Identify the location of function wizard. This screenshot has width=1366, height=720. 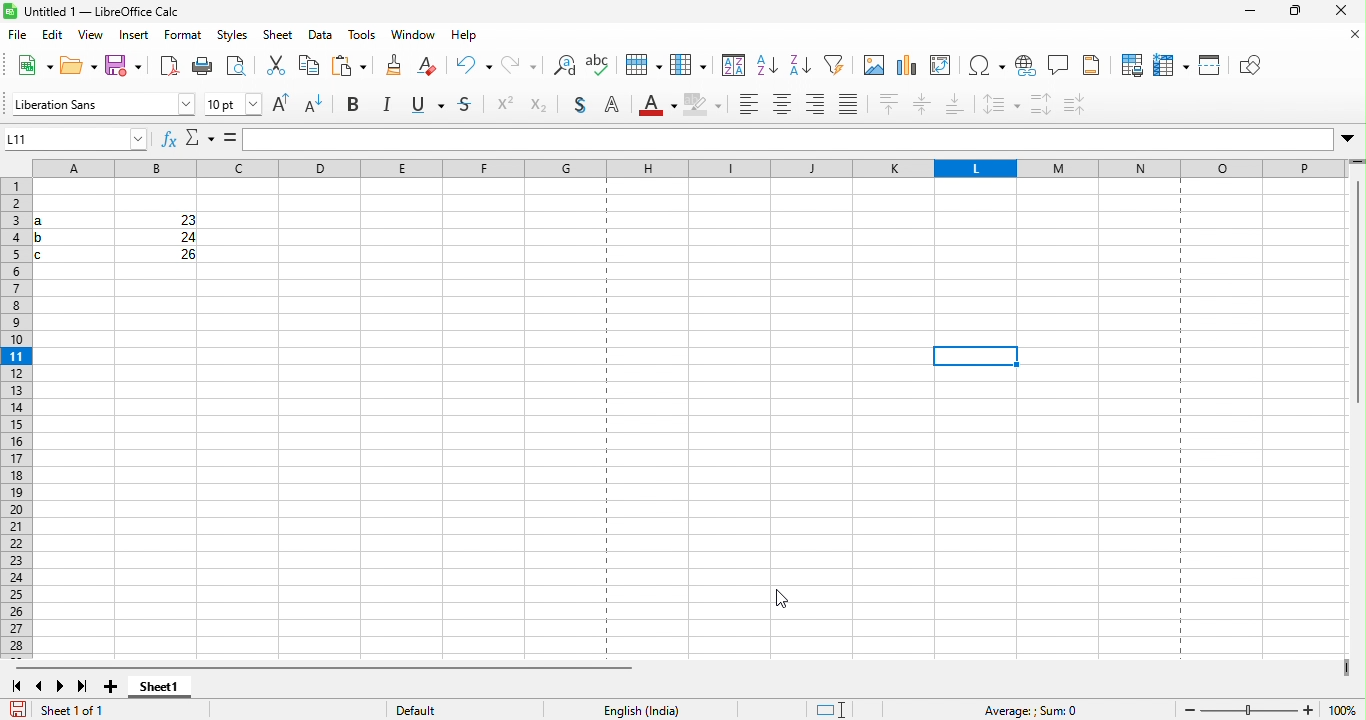
(165, 139).